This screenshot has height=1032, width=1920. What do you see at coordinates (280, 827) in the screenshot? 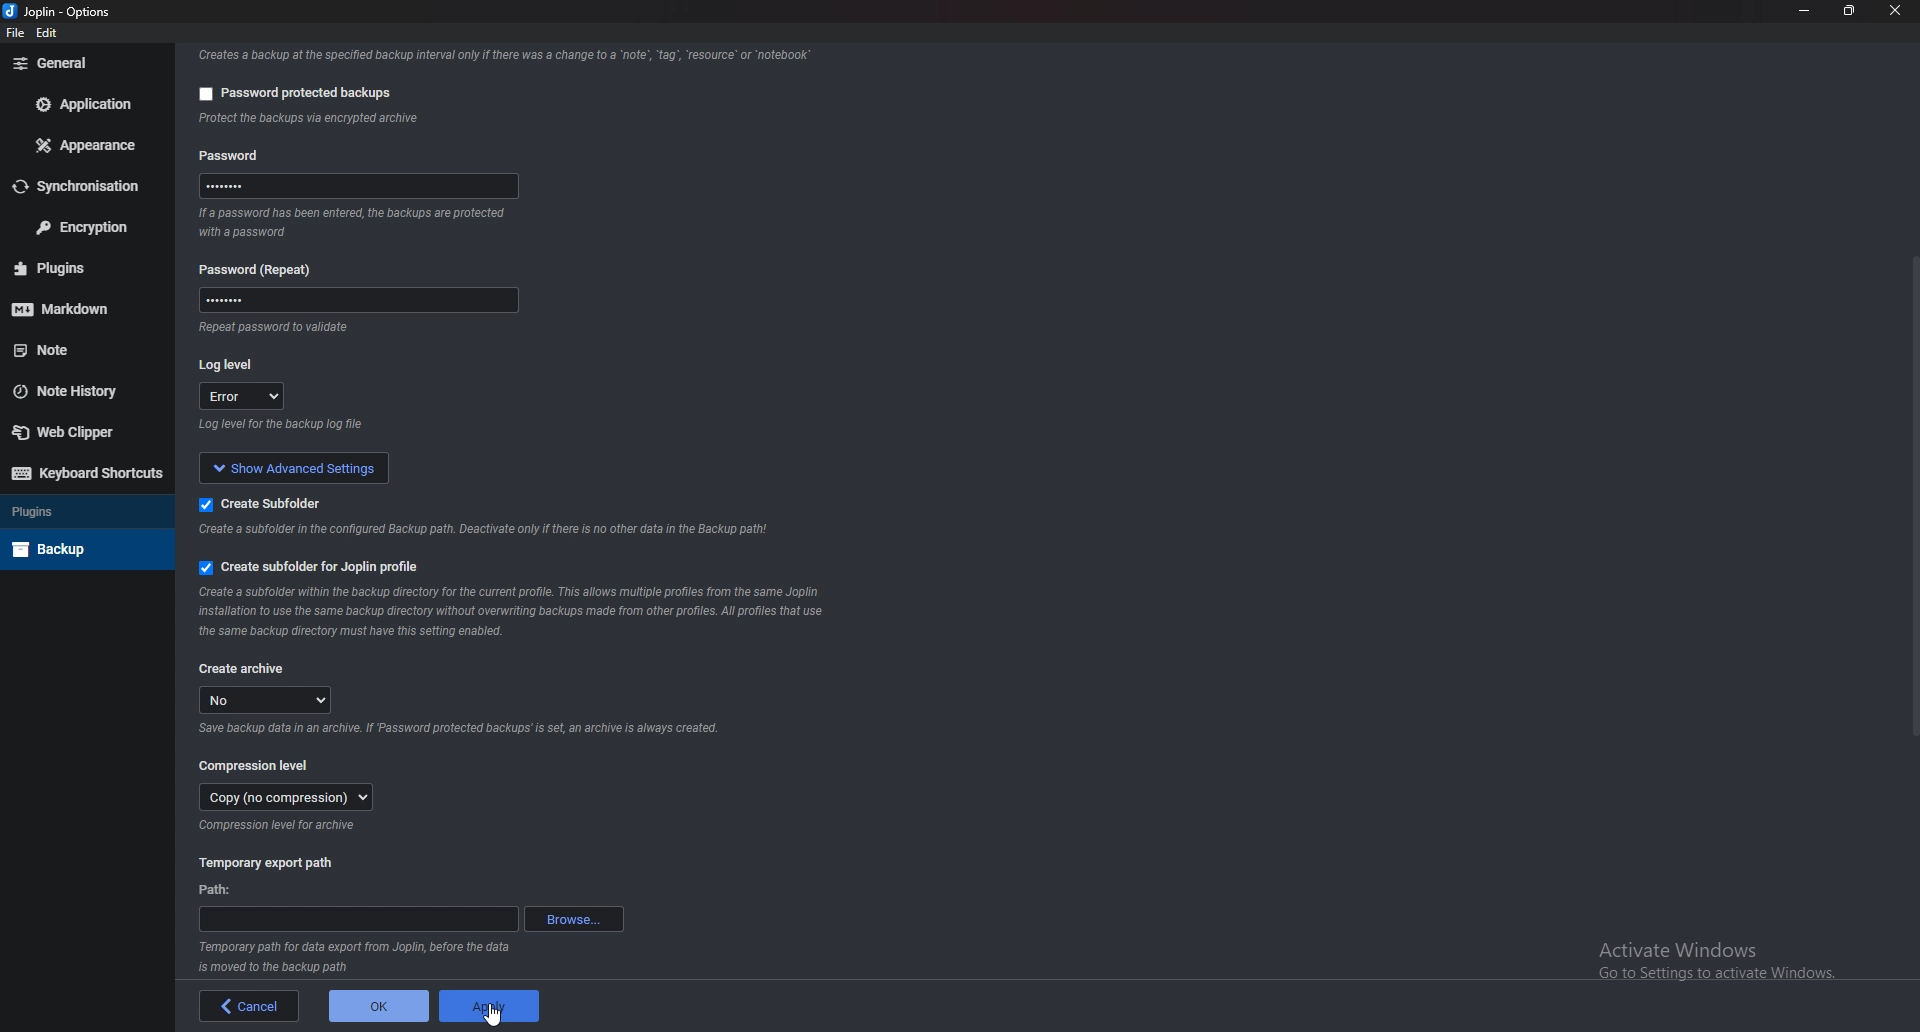
I see `Info` at bounding box center [280, 827].